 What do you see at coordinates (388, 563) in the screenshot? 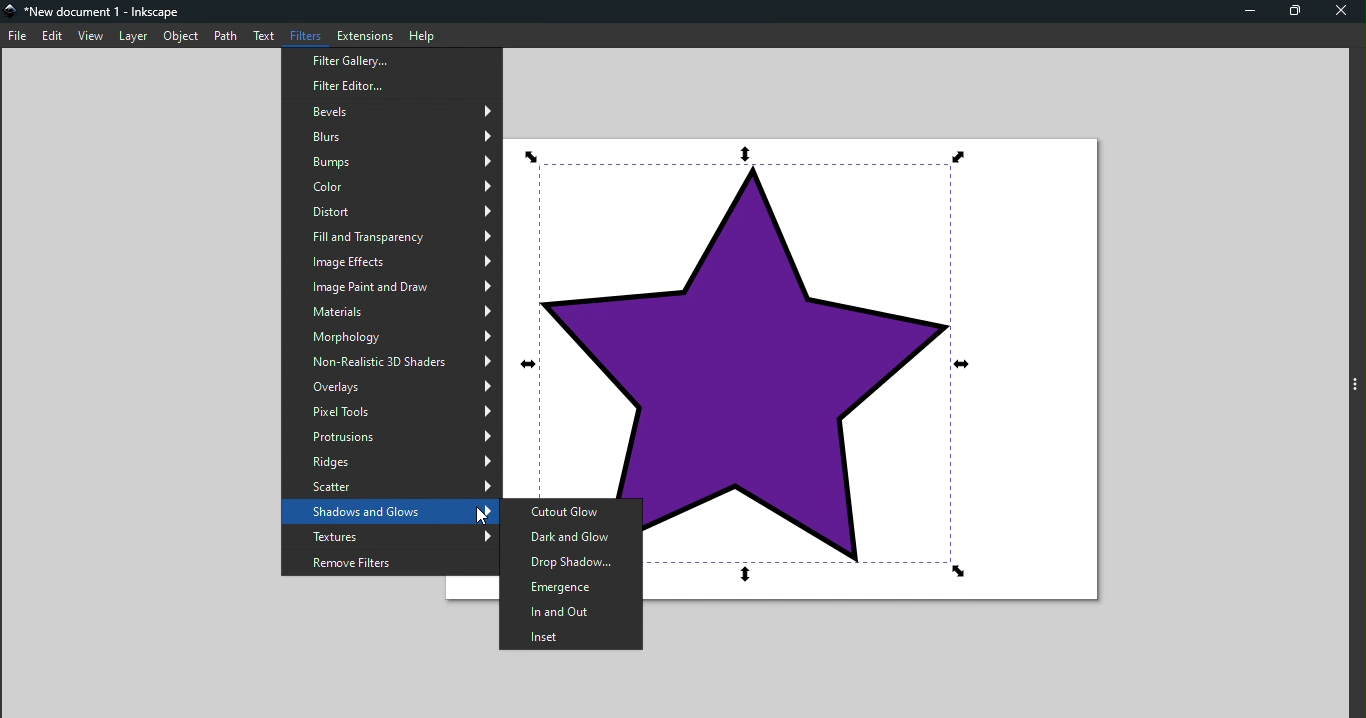
I see `Remove filters` at bounding box center [388, 563].